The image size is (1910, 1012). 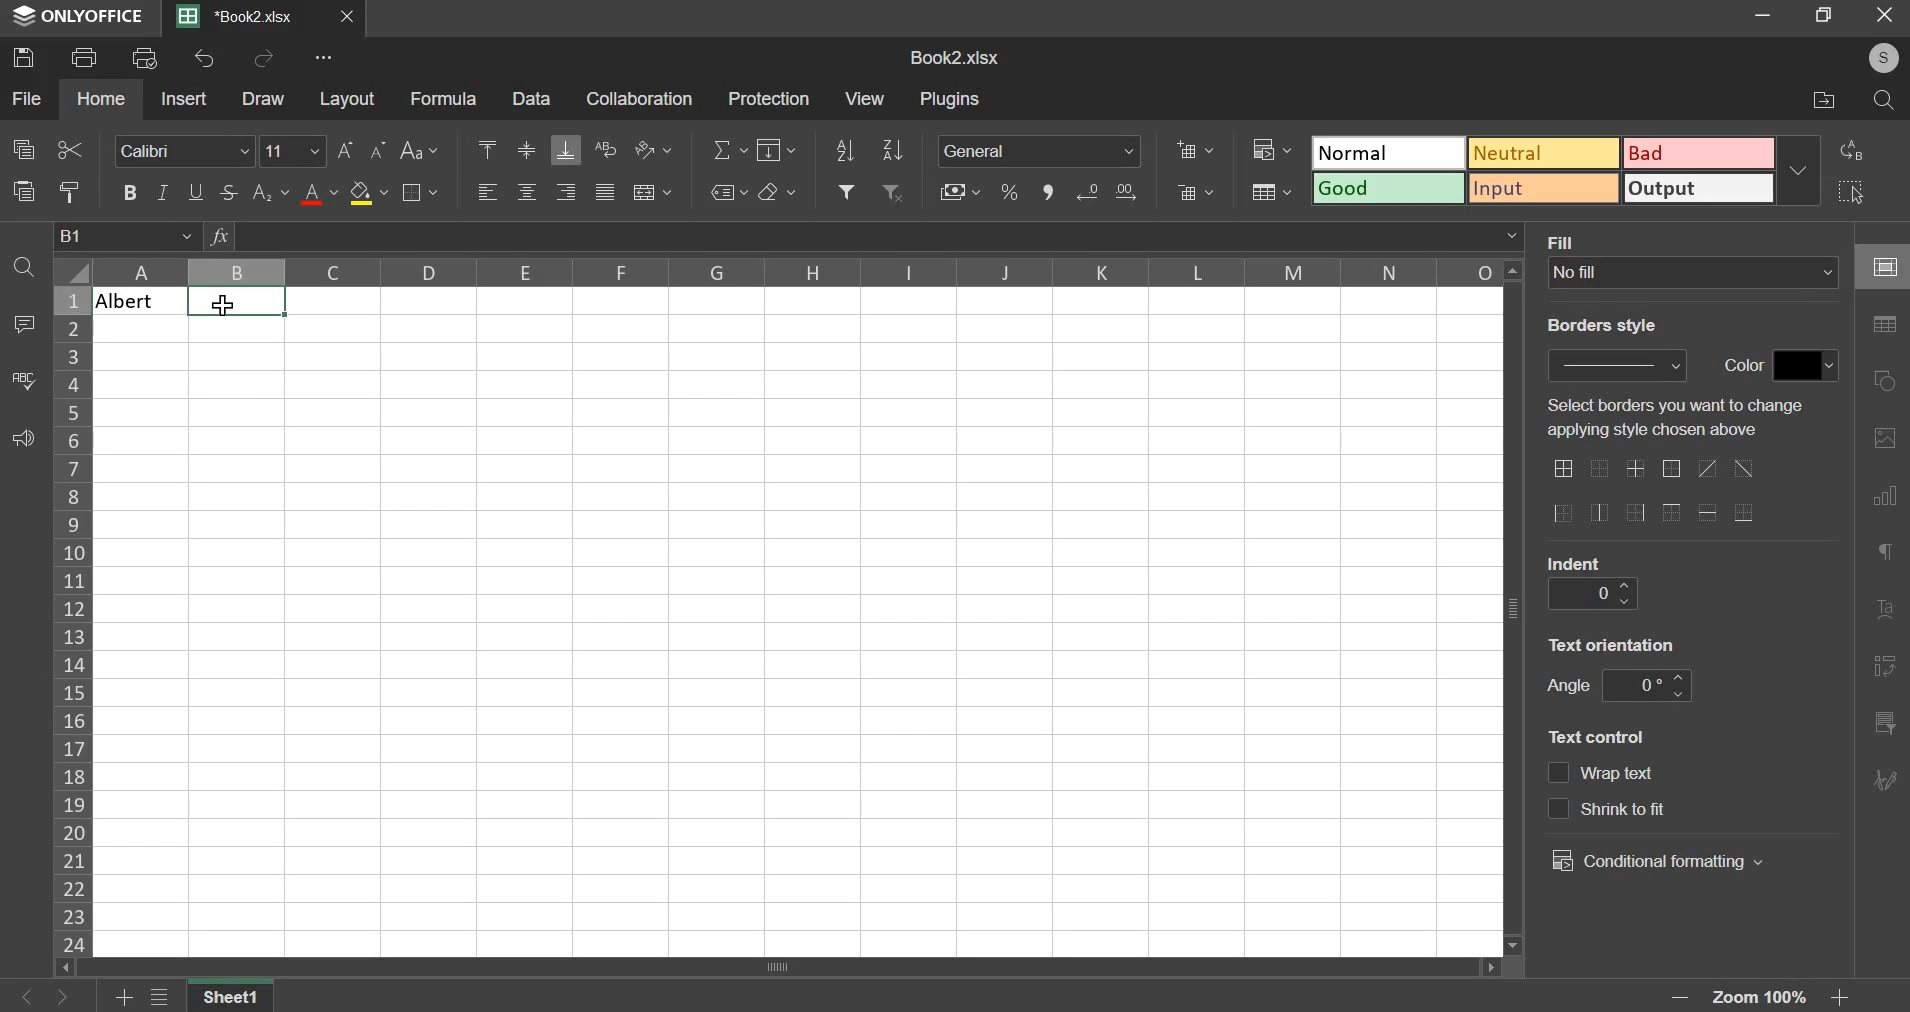 I want to click on image settings, so click(x=1889, y=435).